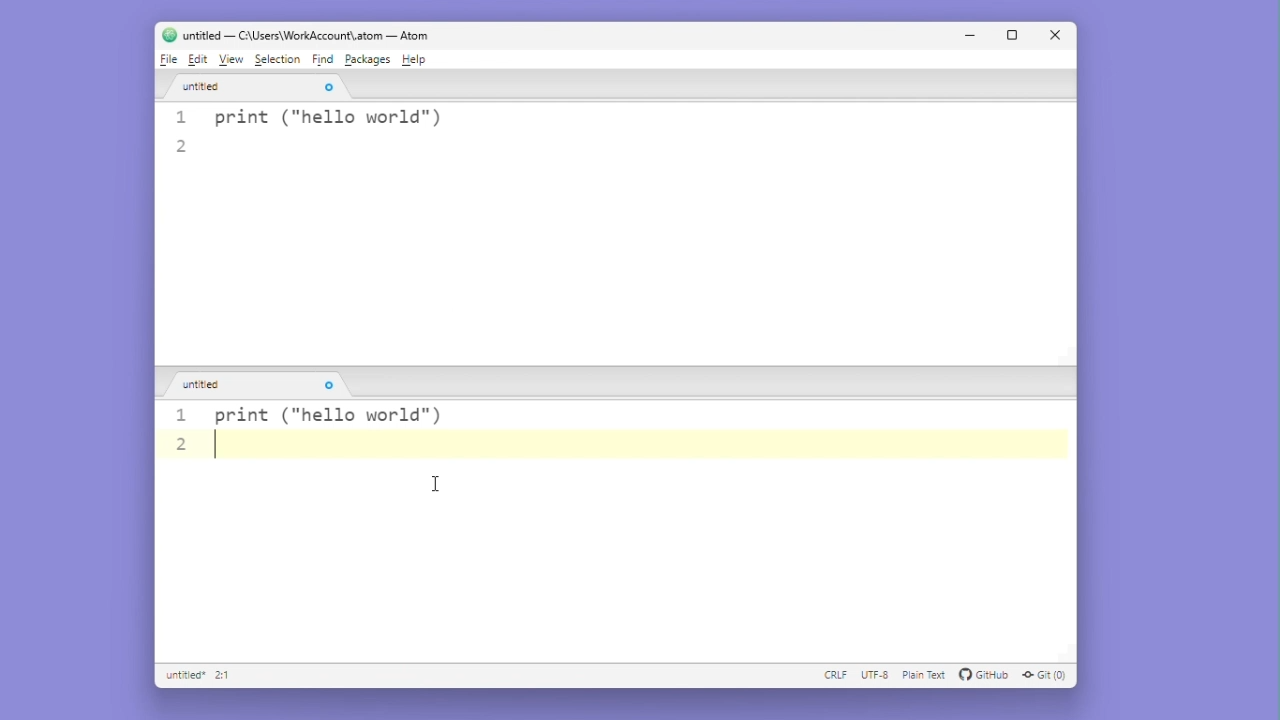 This screenshot has height=720, width=1280. Describe the element at coordinates (198, 61) in the screenshot. I see `Edit` at that location.